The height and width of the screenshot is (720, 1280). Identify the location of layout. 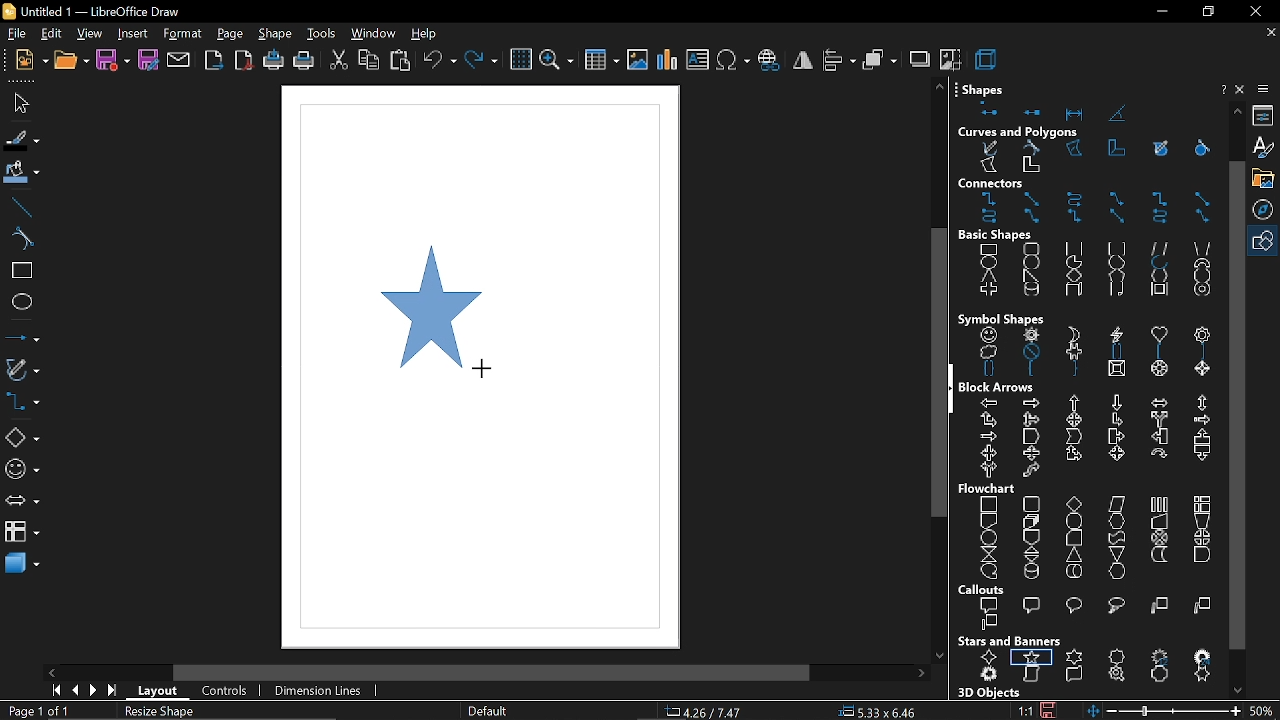
(161, 692).